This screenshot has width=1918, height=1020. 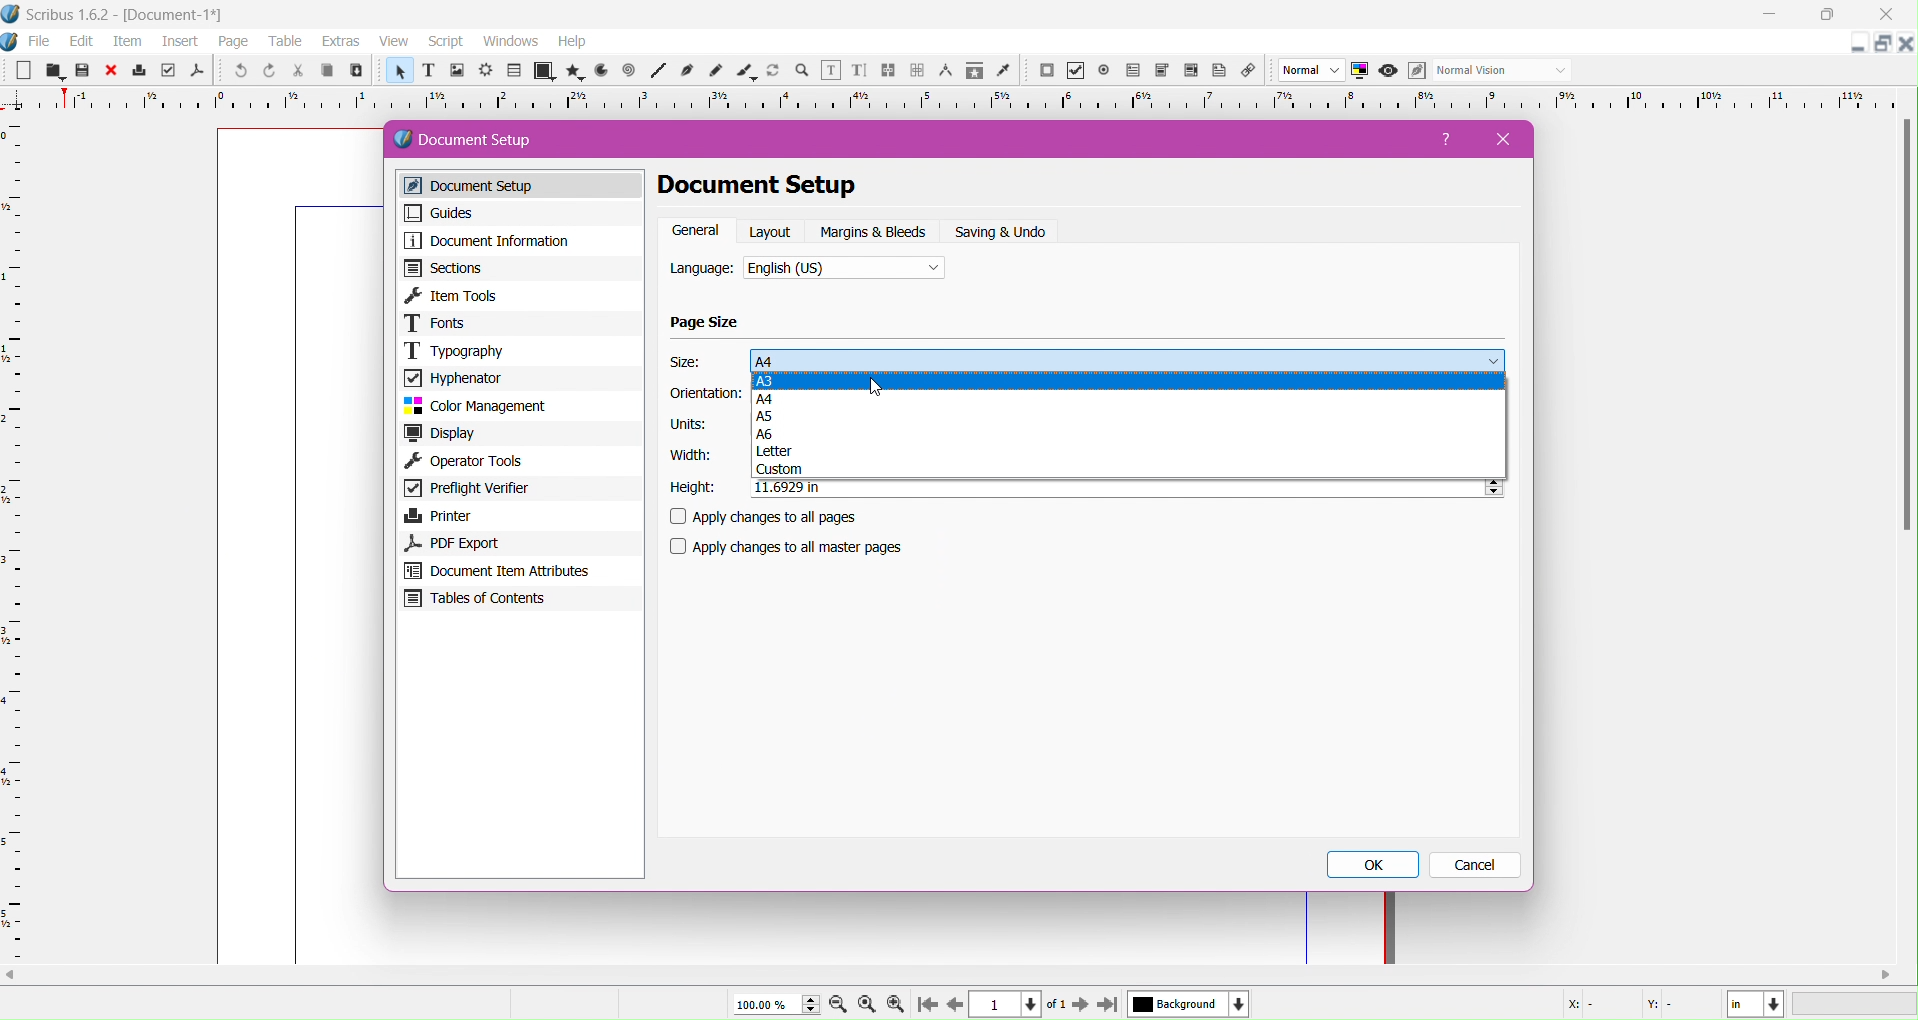 What do you see at coordinates (296, 72) in the screenshot?
I see `cut` at bounding box center [296, 72].